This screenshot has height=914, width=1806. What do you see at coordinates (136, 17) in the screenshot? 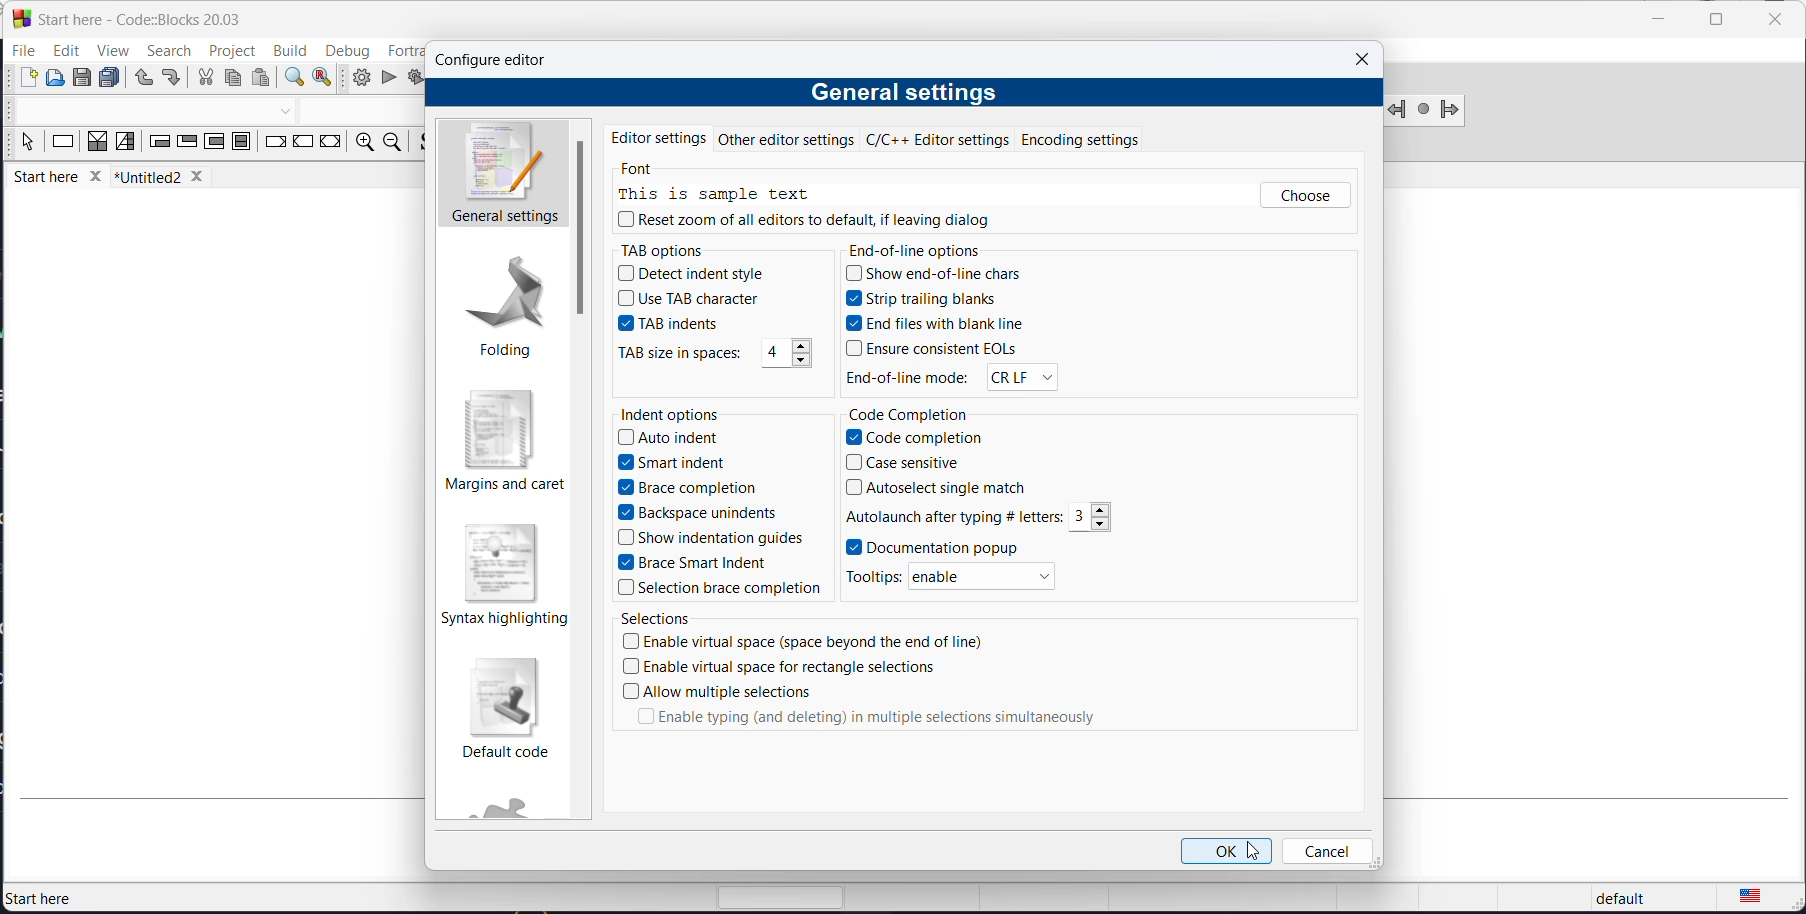
I see `start here window` at bounding box center [136, 17].